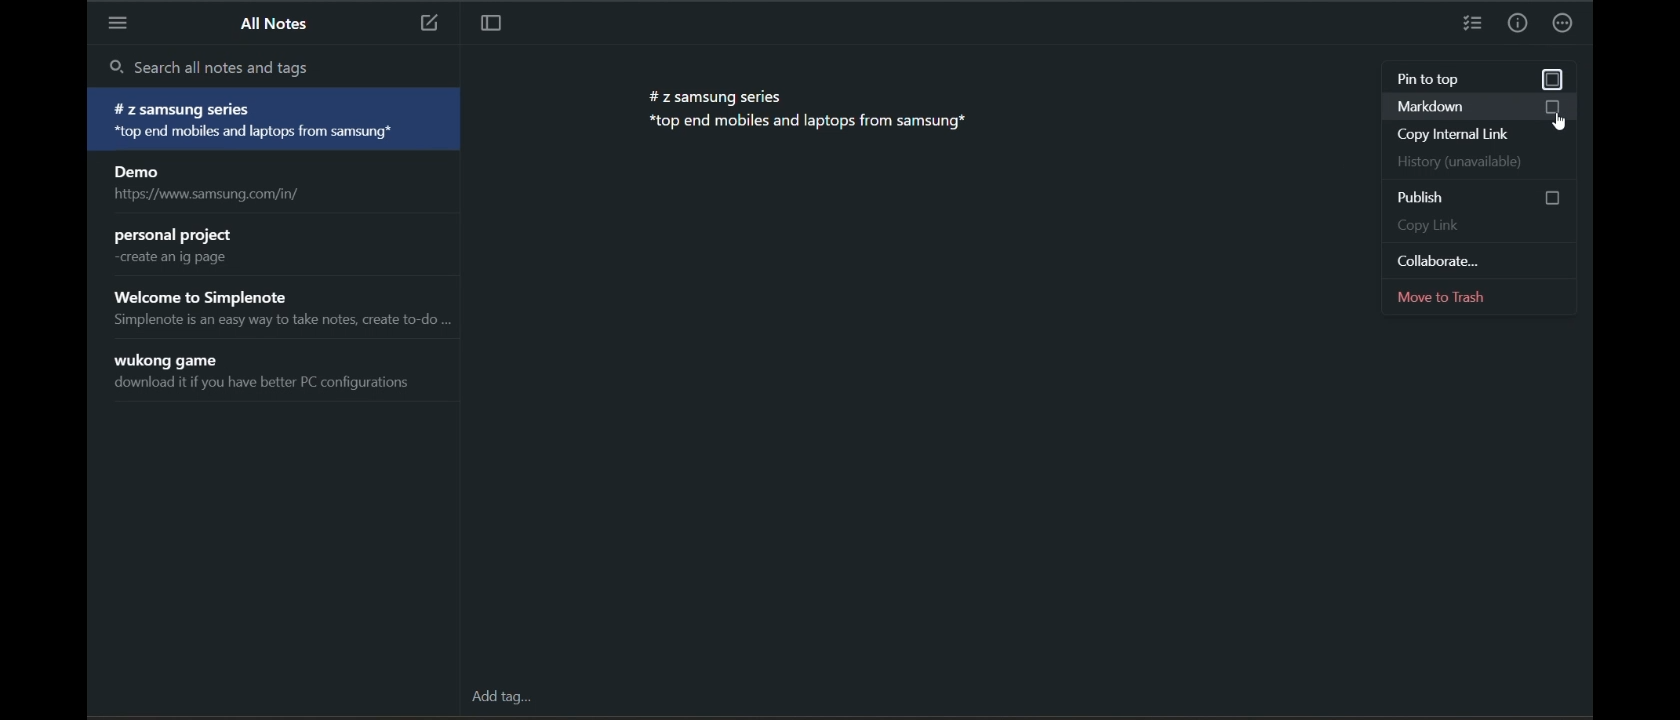 The width and height of the screenshot is (1680, 720). I want to click on menu, so click(121, 23).